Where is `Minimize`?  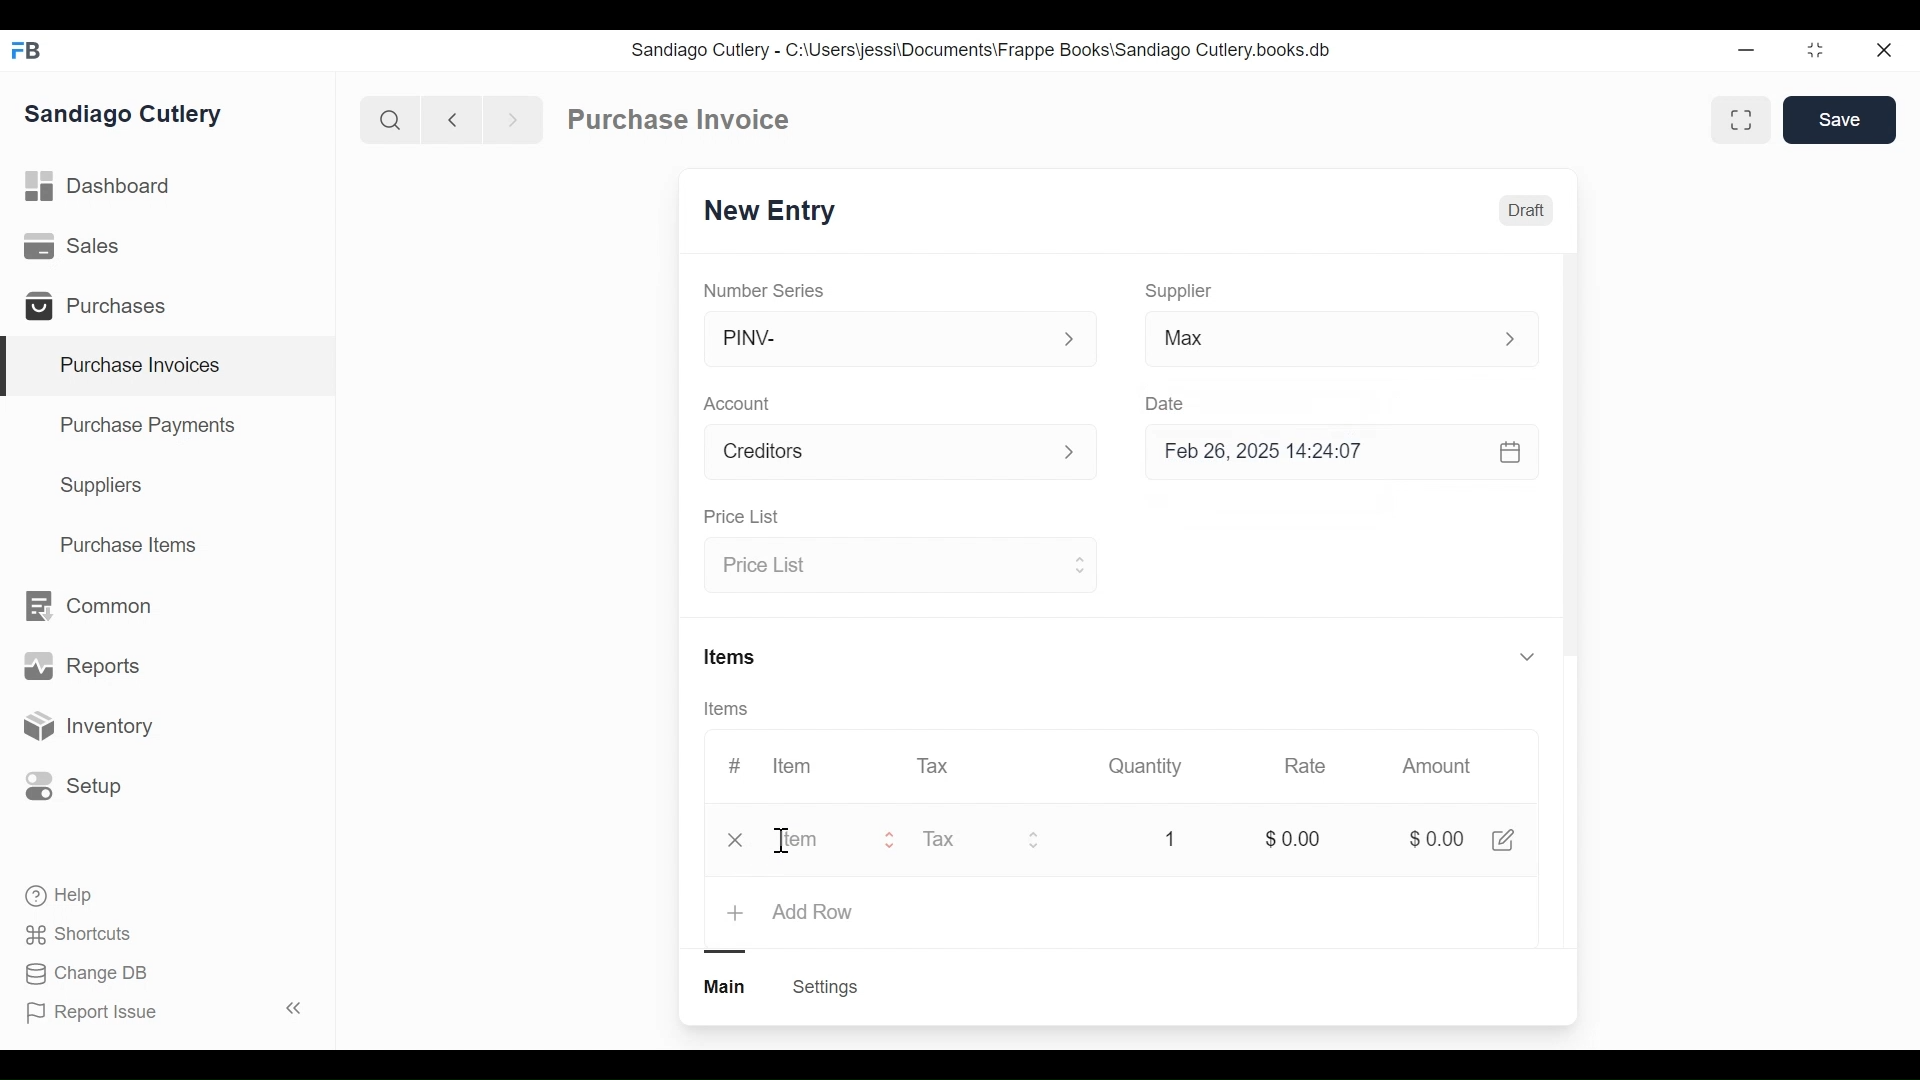
Minimize is located at coordinates (1742, 51).